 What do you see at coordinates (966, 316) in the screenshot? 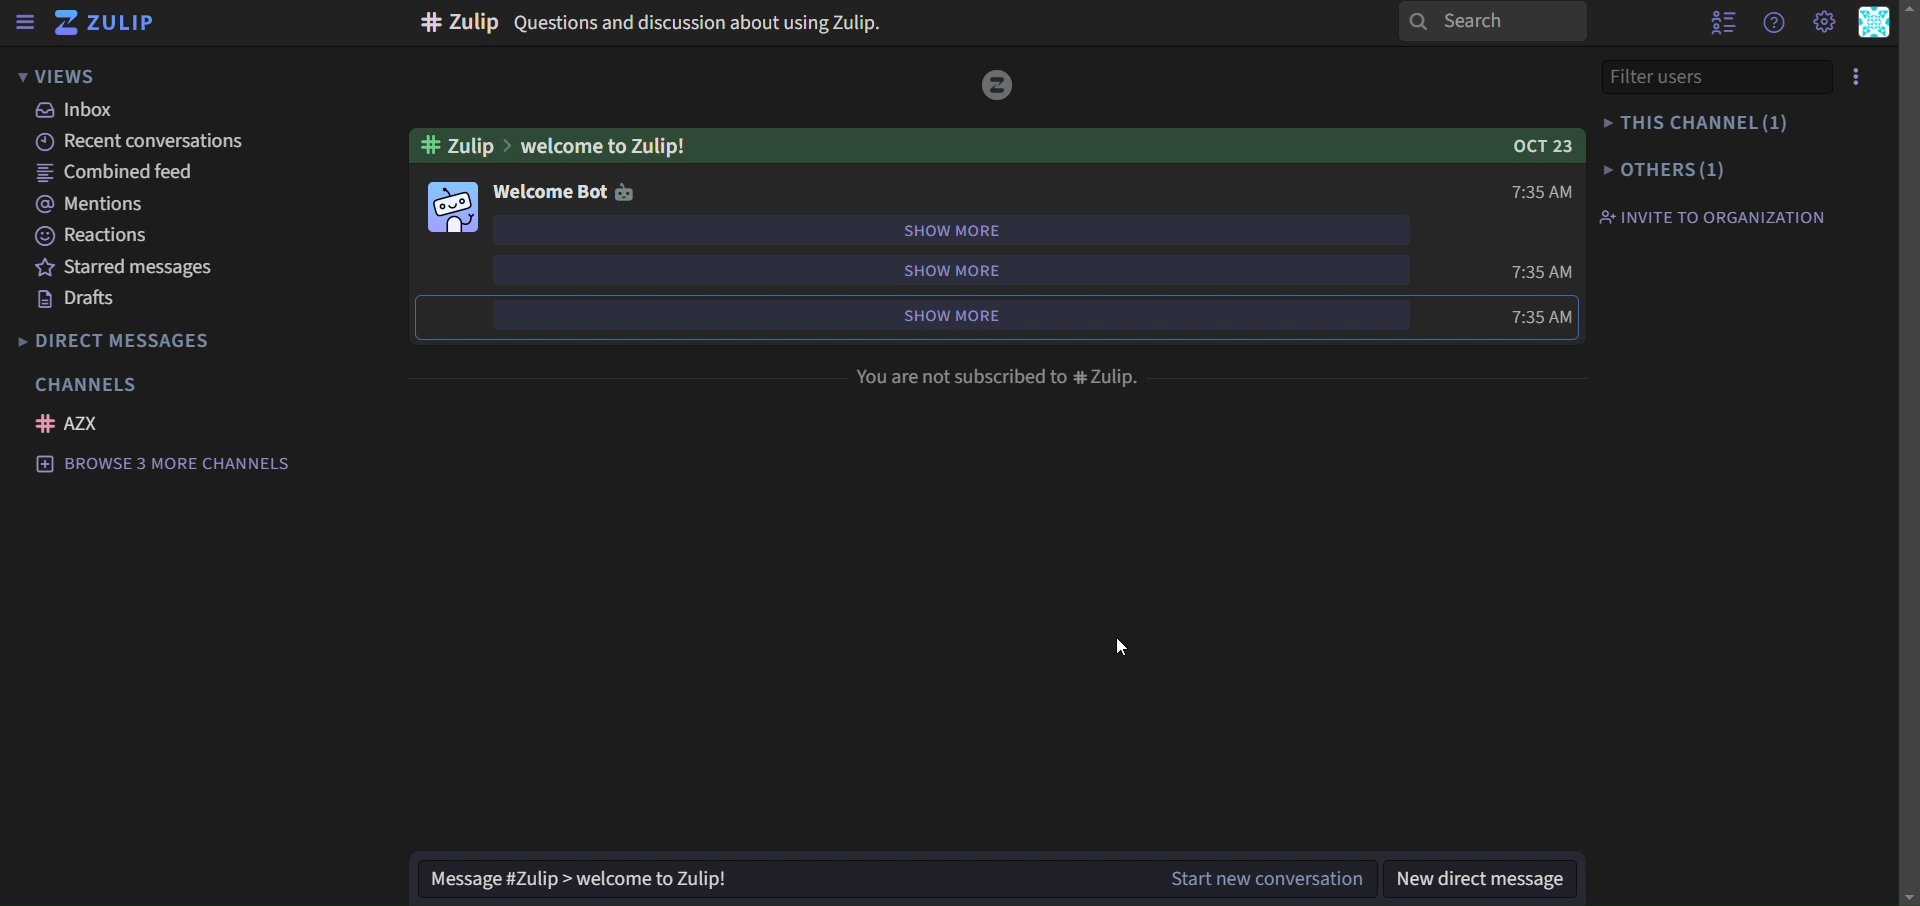
I see `show more` at bounding box center [966, 316].